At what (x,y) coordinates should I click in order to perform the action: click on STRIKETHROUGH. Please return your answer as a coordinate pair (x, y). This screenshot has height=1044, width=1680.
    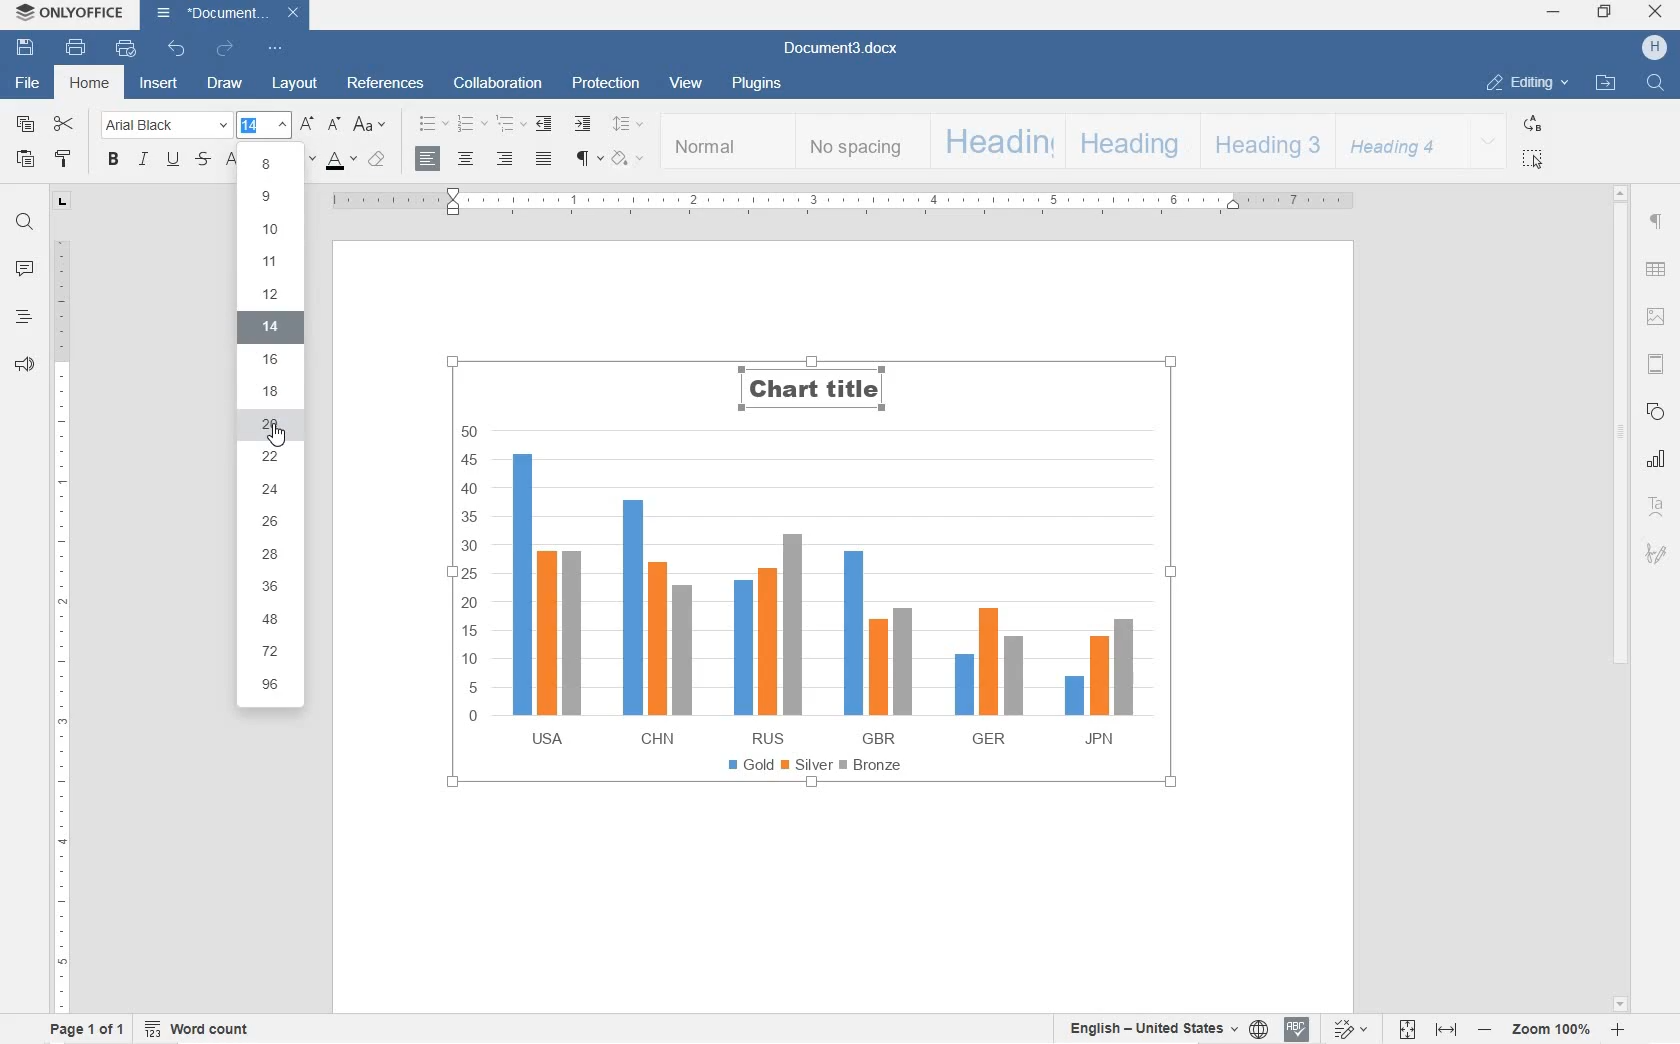
    Looking at the image, I should click on (204, 161).